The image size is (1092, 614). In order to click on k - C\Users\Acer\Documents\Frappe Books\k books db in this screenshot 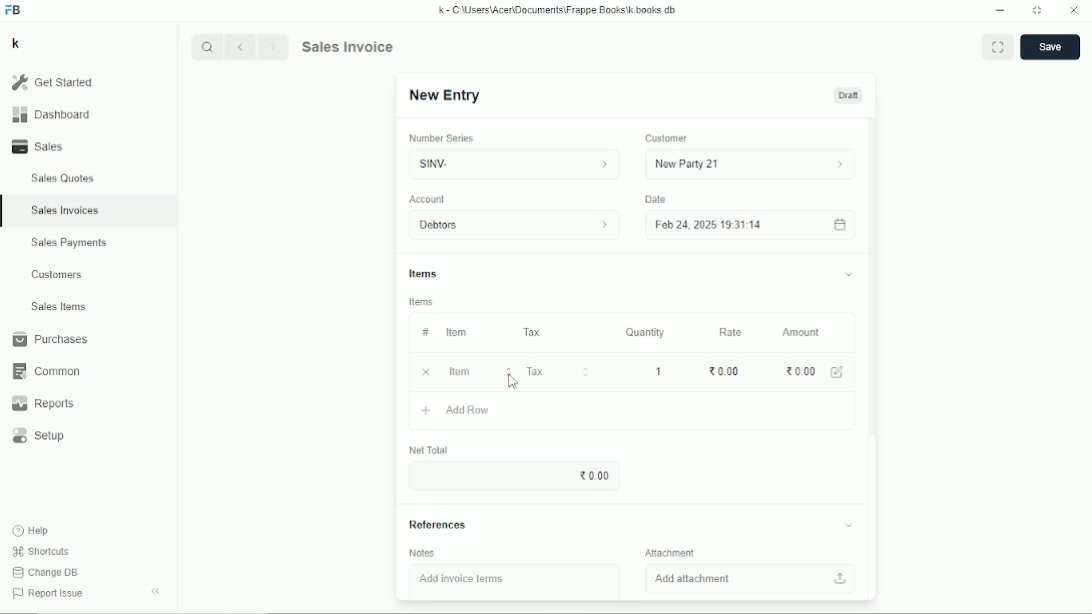, I will do `click(559, 9)`.